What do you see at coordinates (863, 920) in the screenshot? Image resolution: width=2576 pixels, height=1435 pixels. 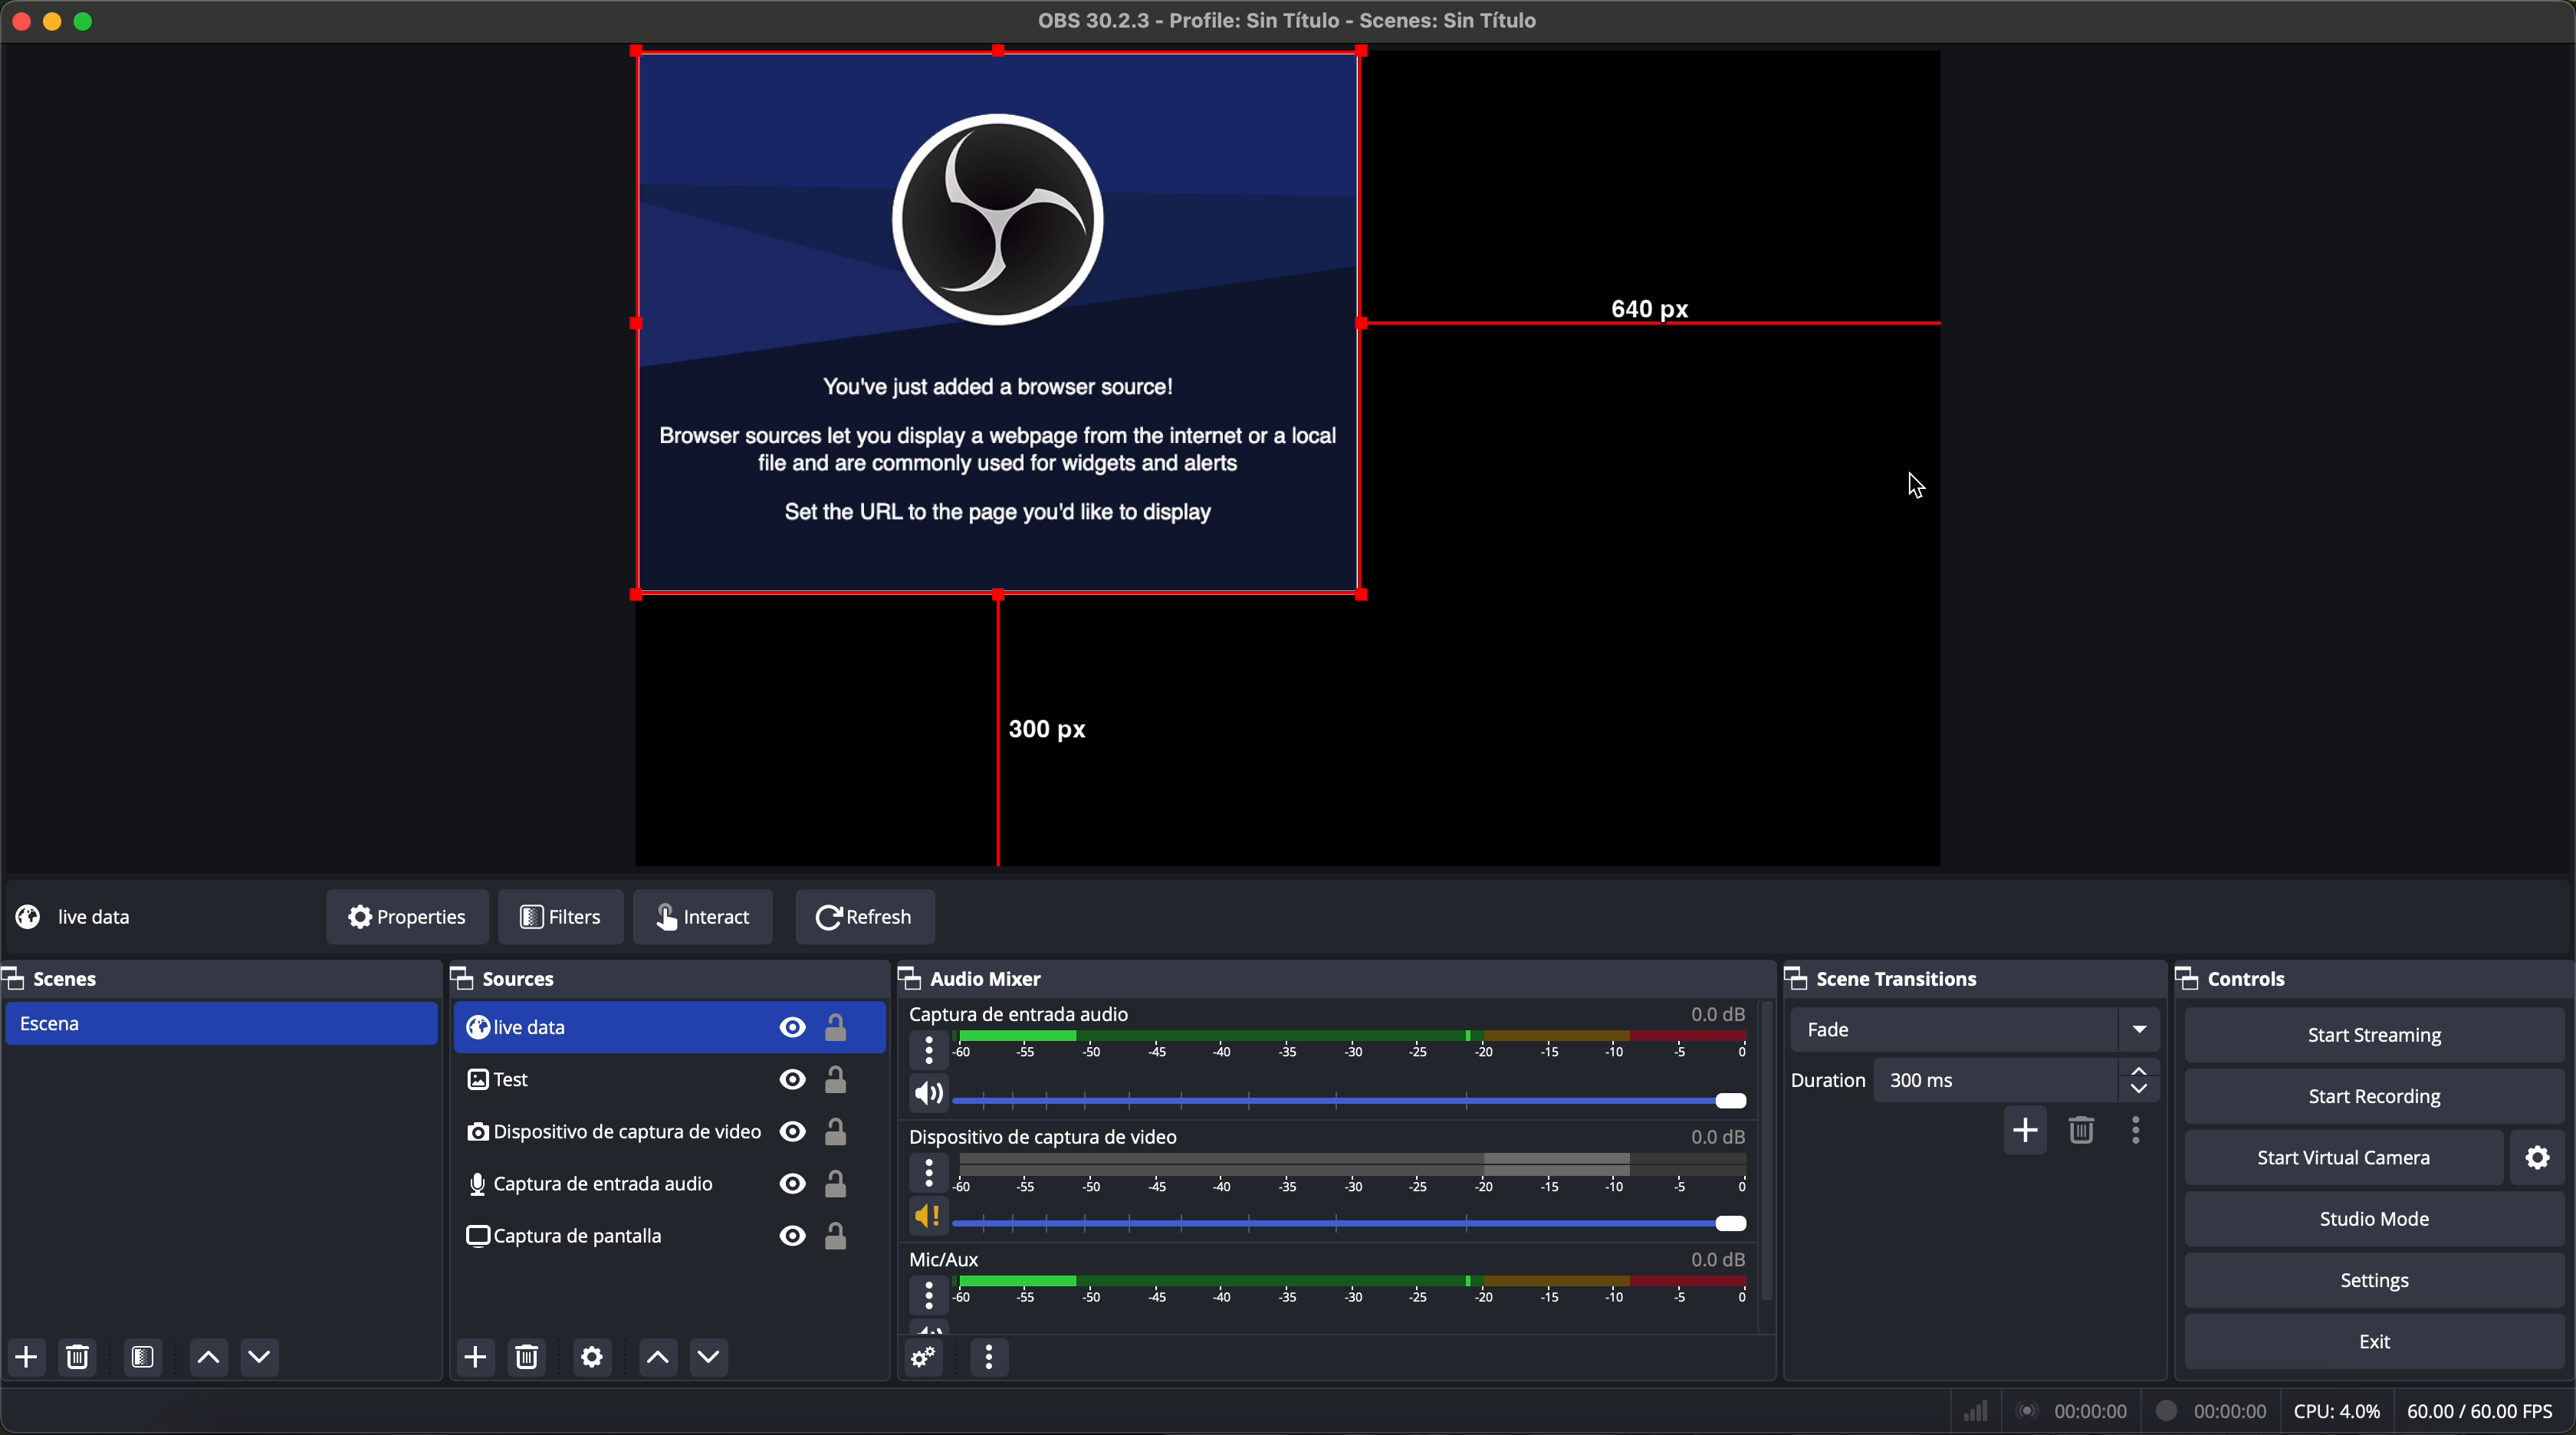 I see `refresh` at bounding box center [863, 920].